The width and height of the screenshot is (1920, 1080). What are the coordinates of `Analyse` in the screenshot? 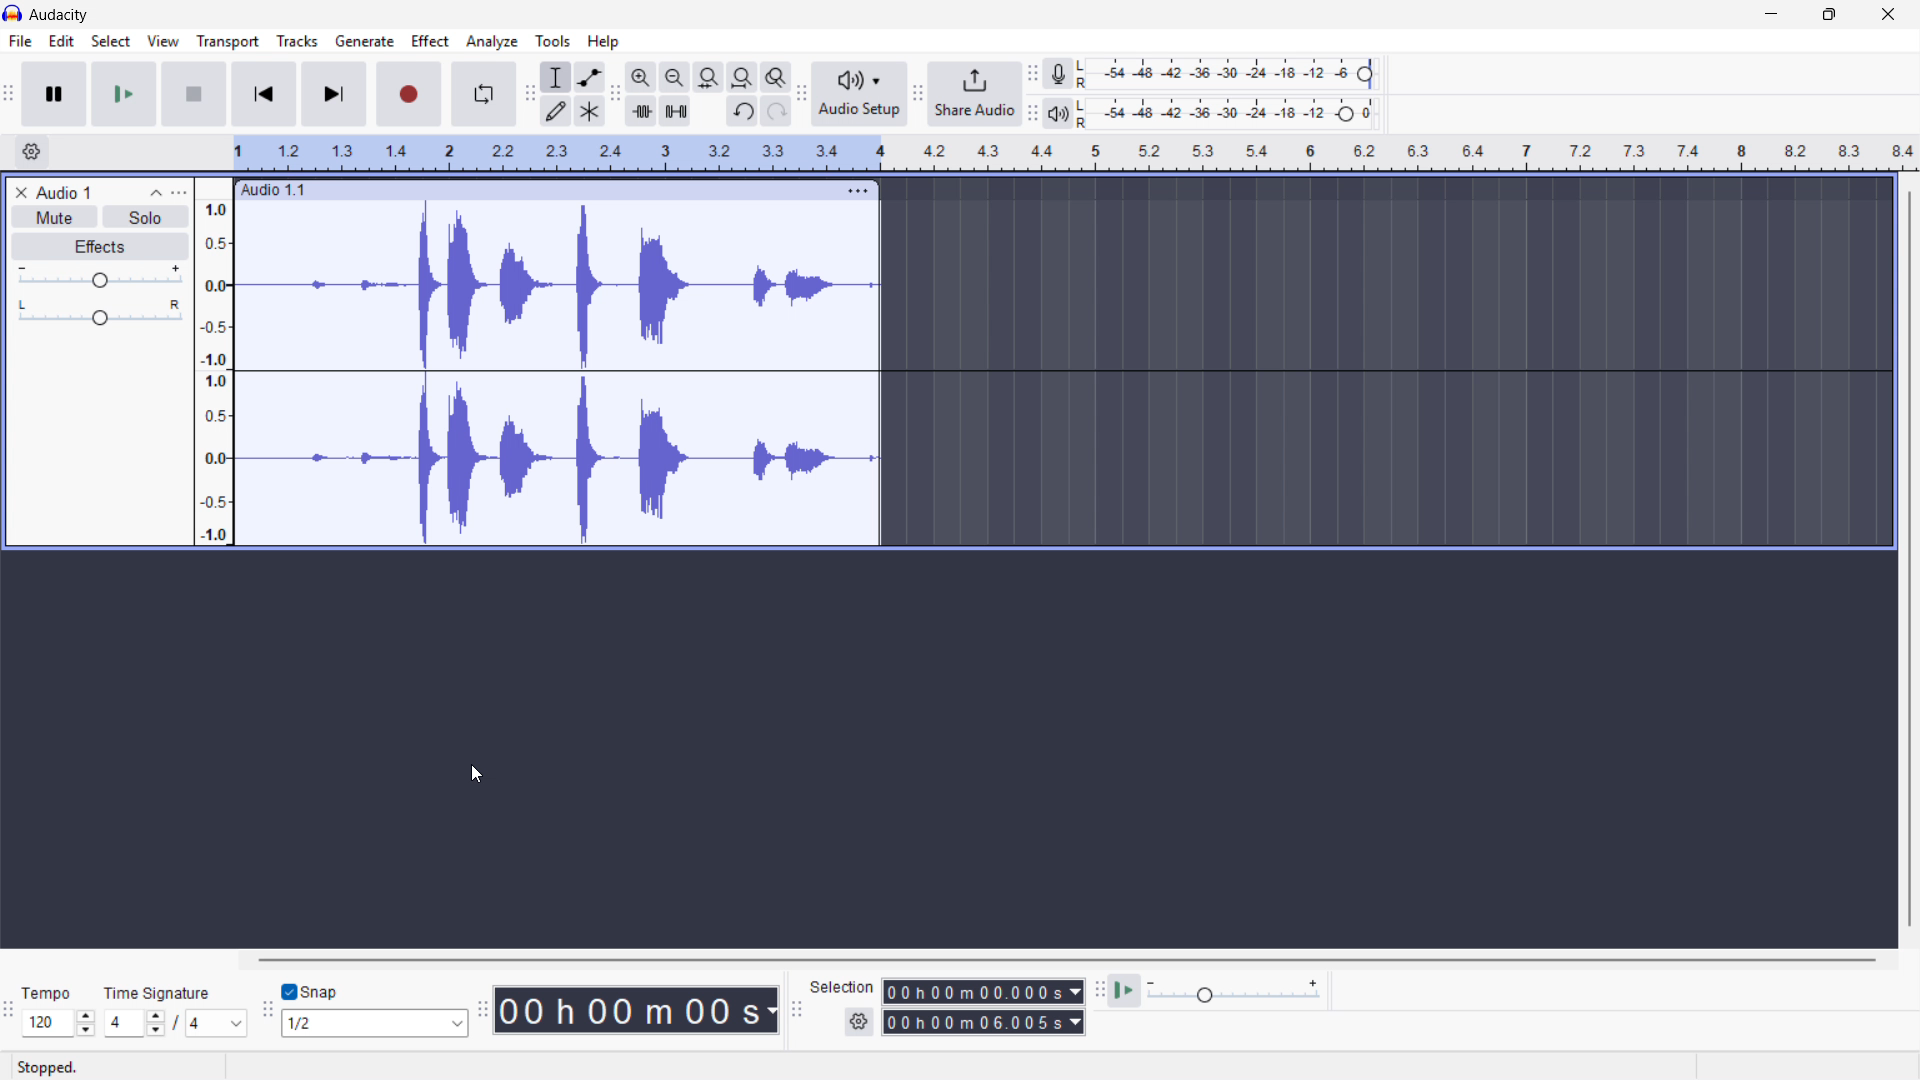 It's located at (491, 41).